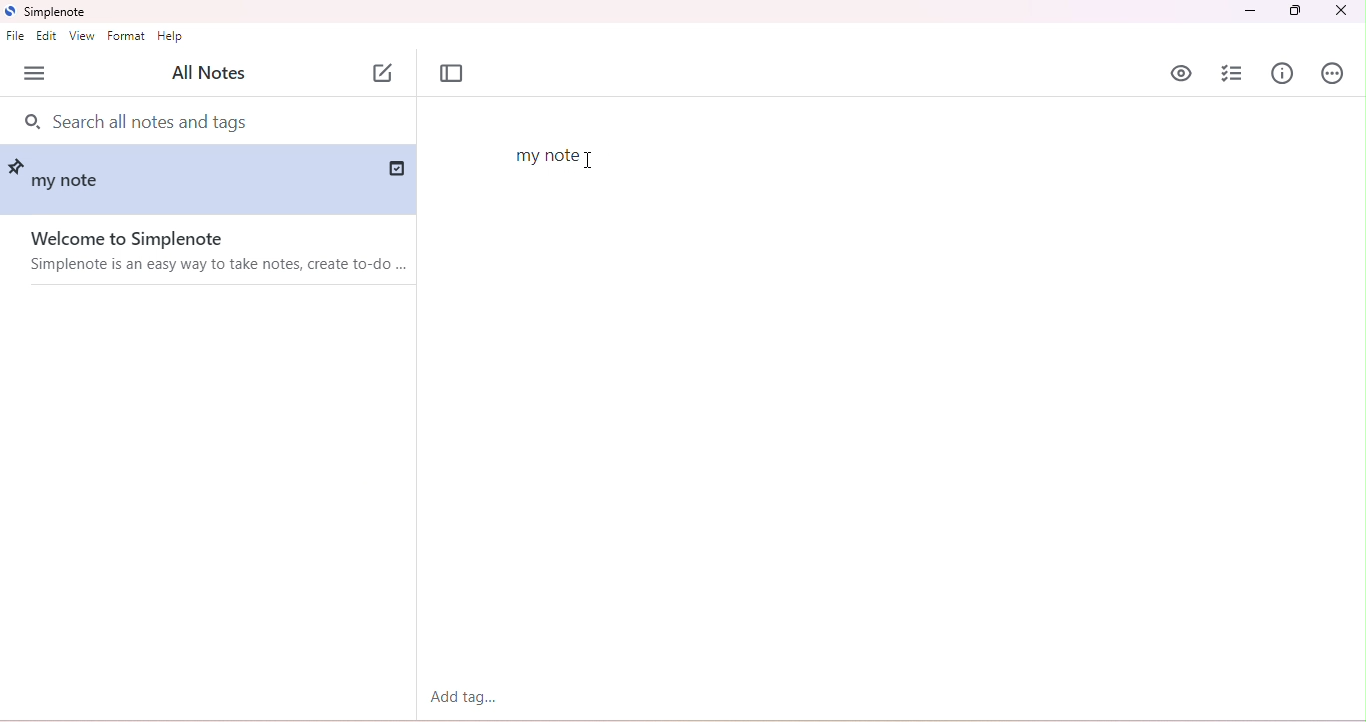 This screenshot has height=722, width=1366. What do you see at coordinates (463, 697) in the screenshot?
I see `add tag` at bounding box center [463, 697].